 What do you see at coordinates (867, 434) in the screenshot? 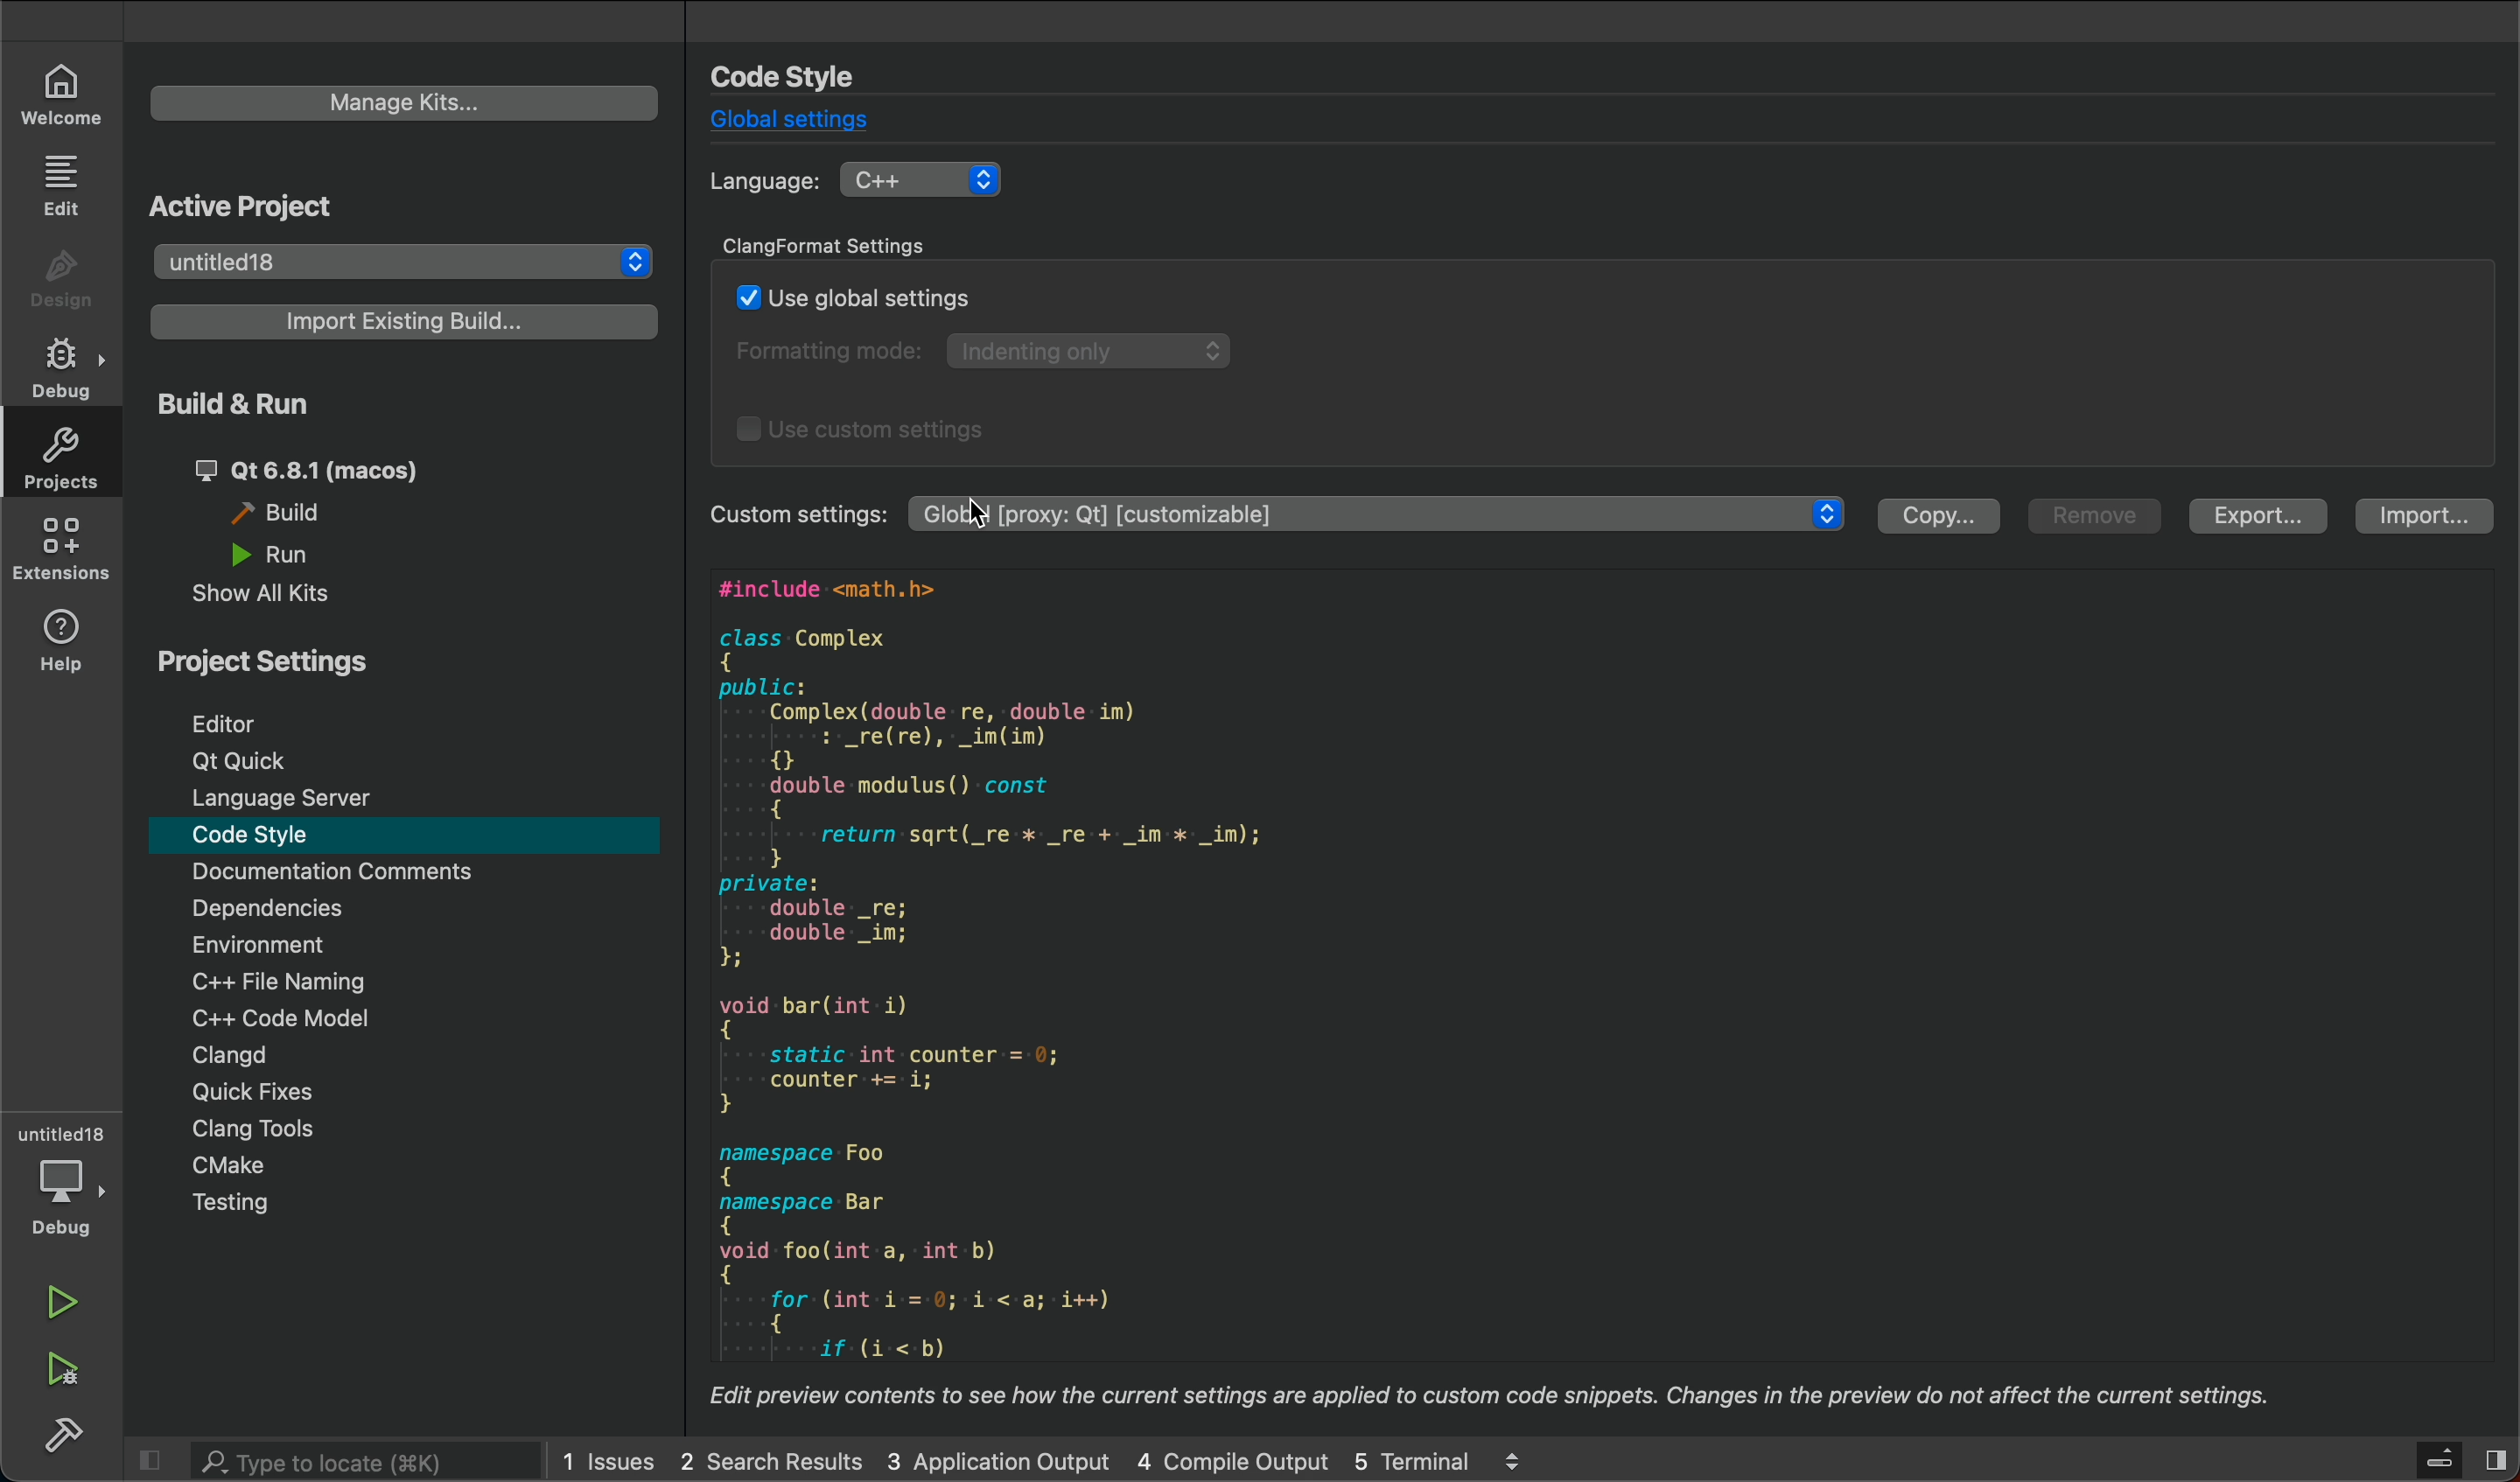
I see `use custom settings ` at bounding box center [867, 434].